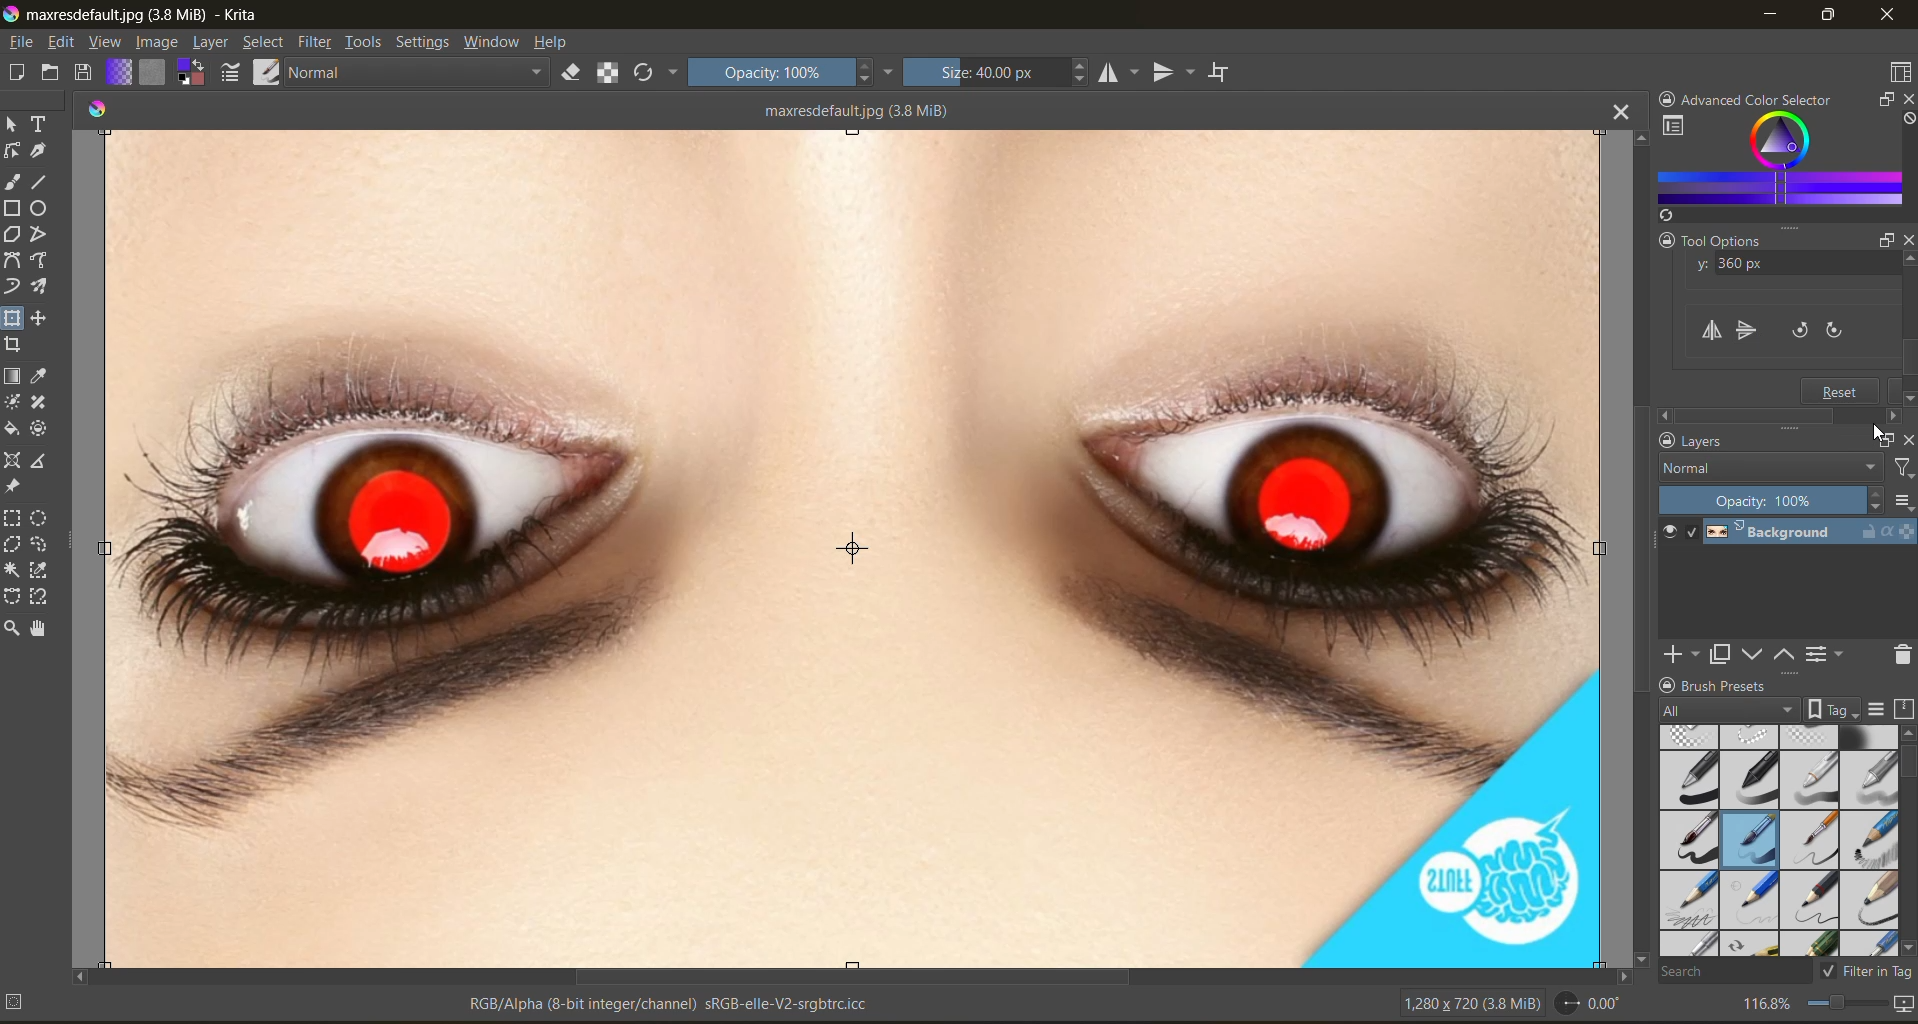  I want to click on tool, so click(44, 181).